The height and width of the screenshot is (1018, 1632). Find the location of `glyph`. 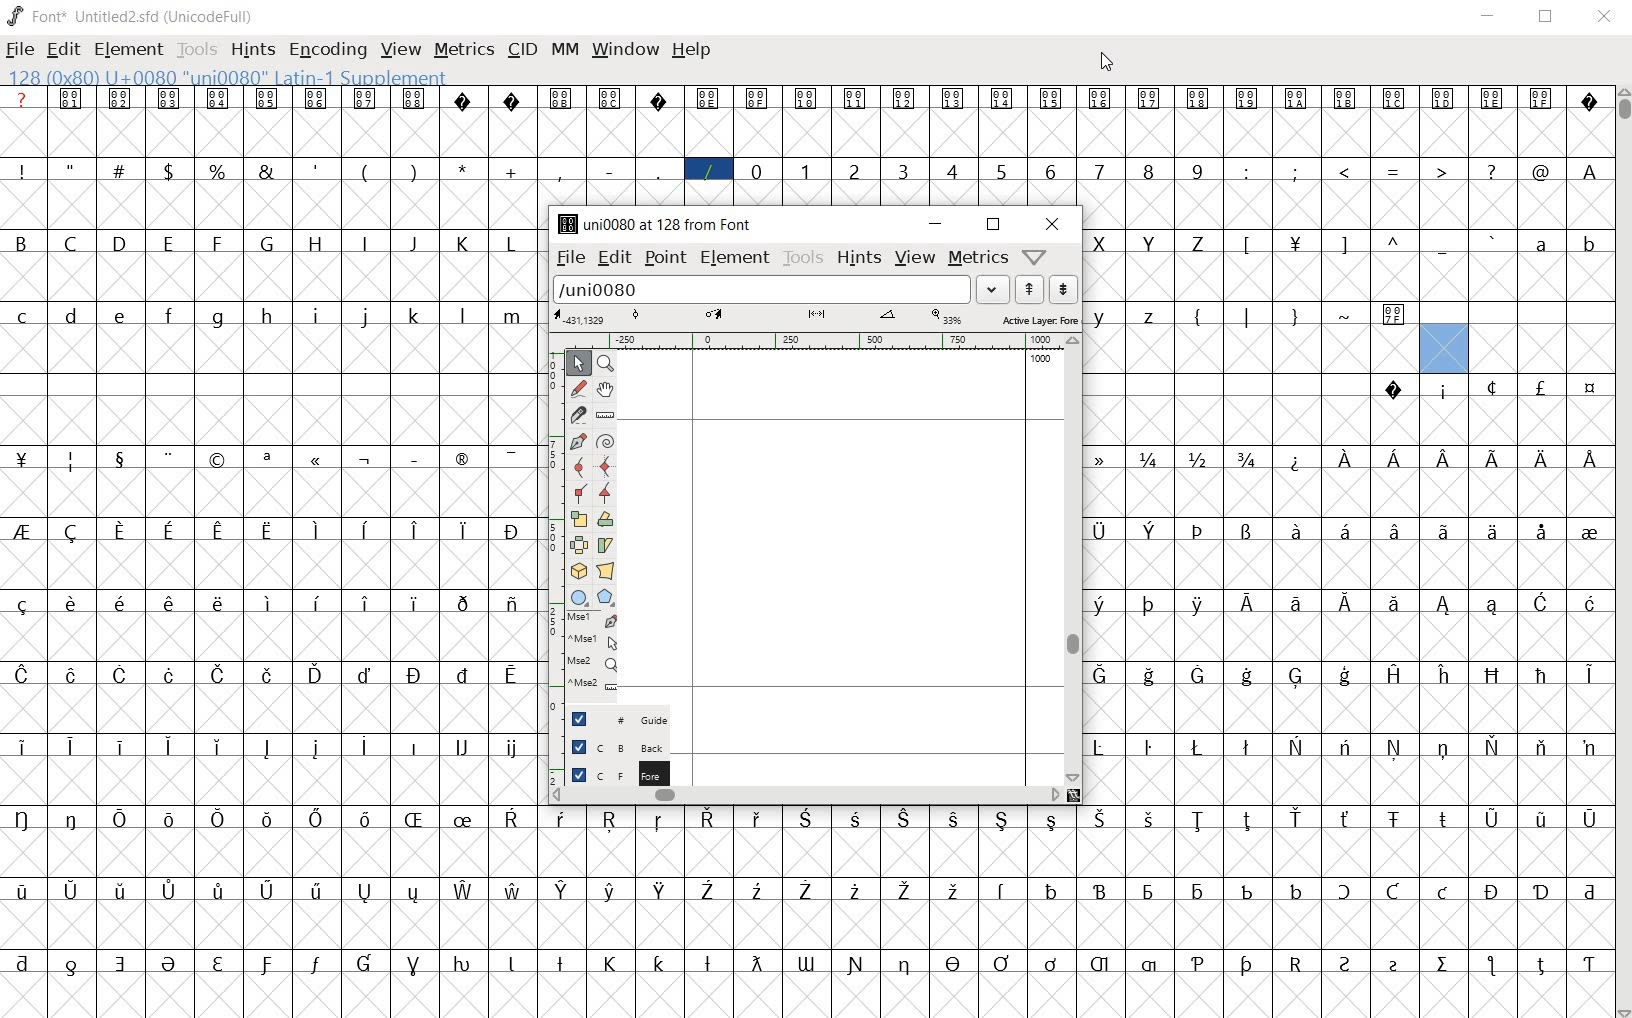

glyph is located at coordinates (1050, 99).